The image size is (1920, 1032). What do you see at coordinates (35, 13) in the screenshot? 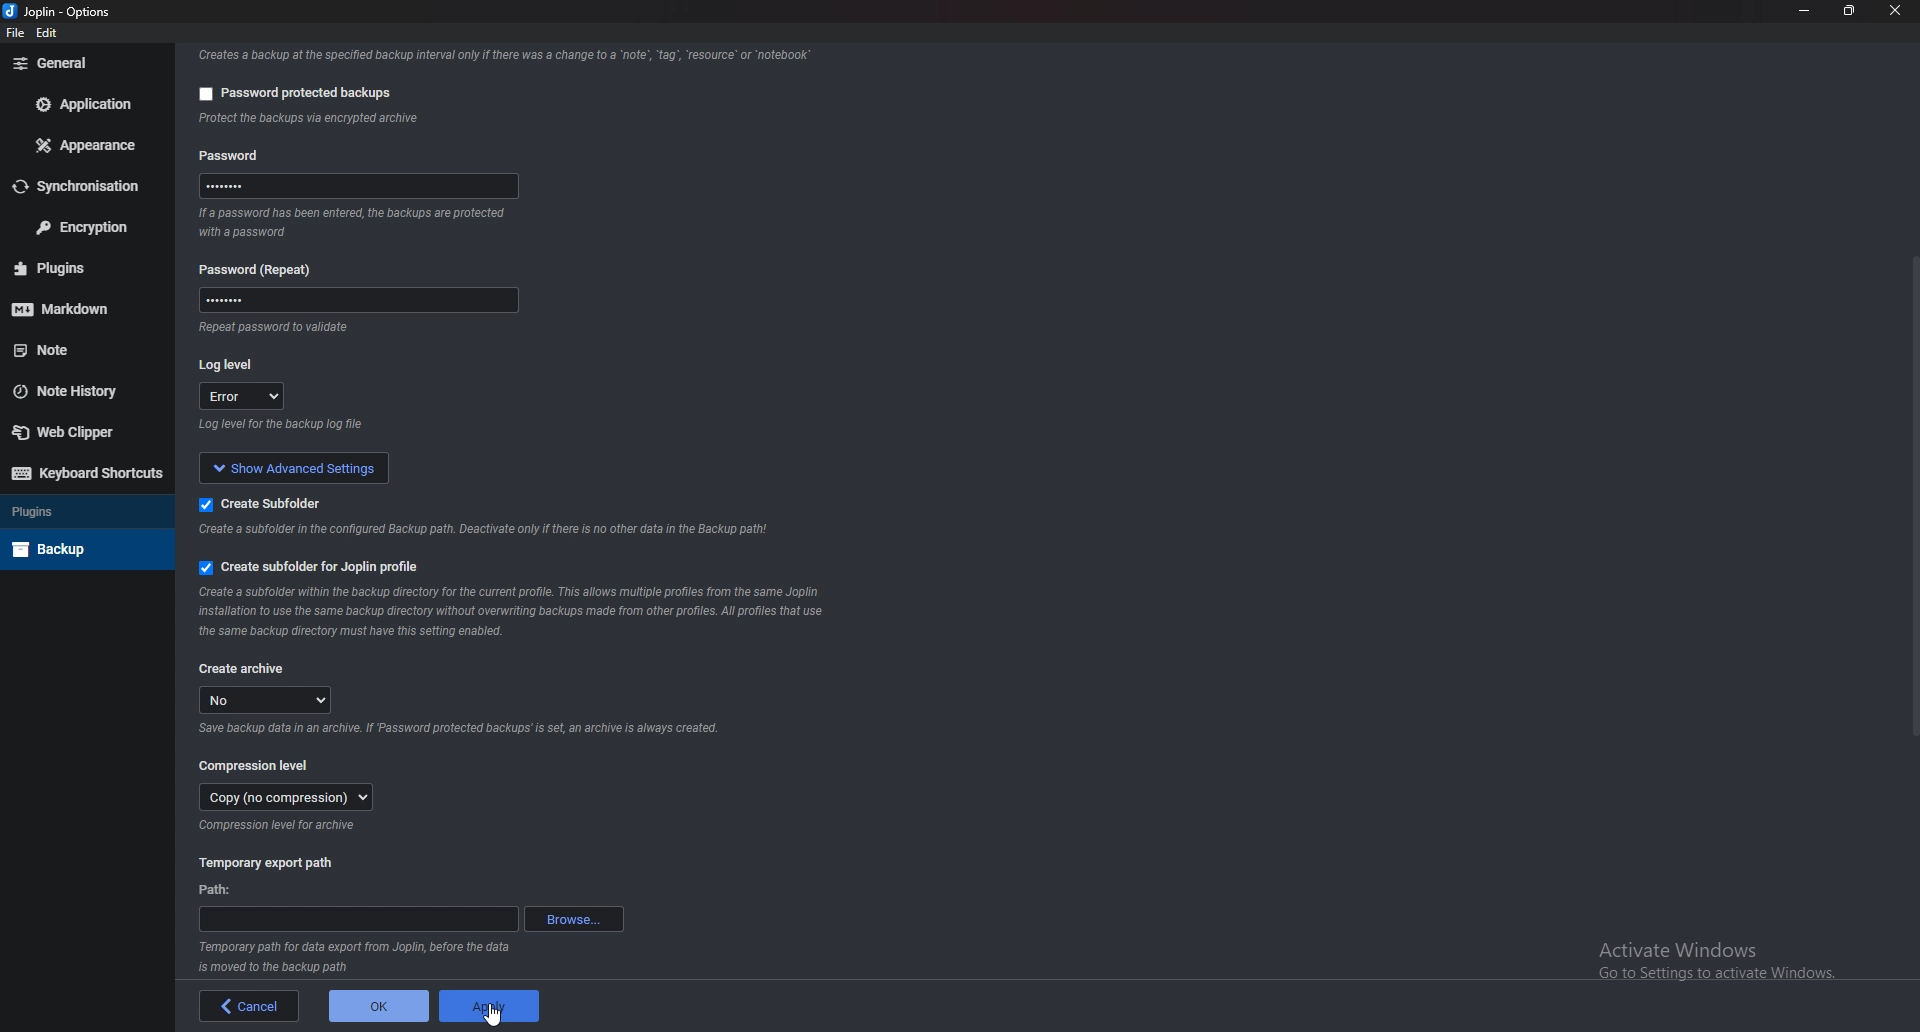
I see `joplin` at bounding box center [35, 13].